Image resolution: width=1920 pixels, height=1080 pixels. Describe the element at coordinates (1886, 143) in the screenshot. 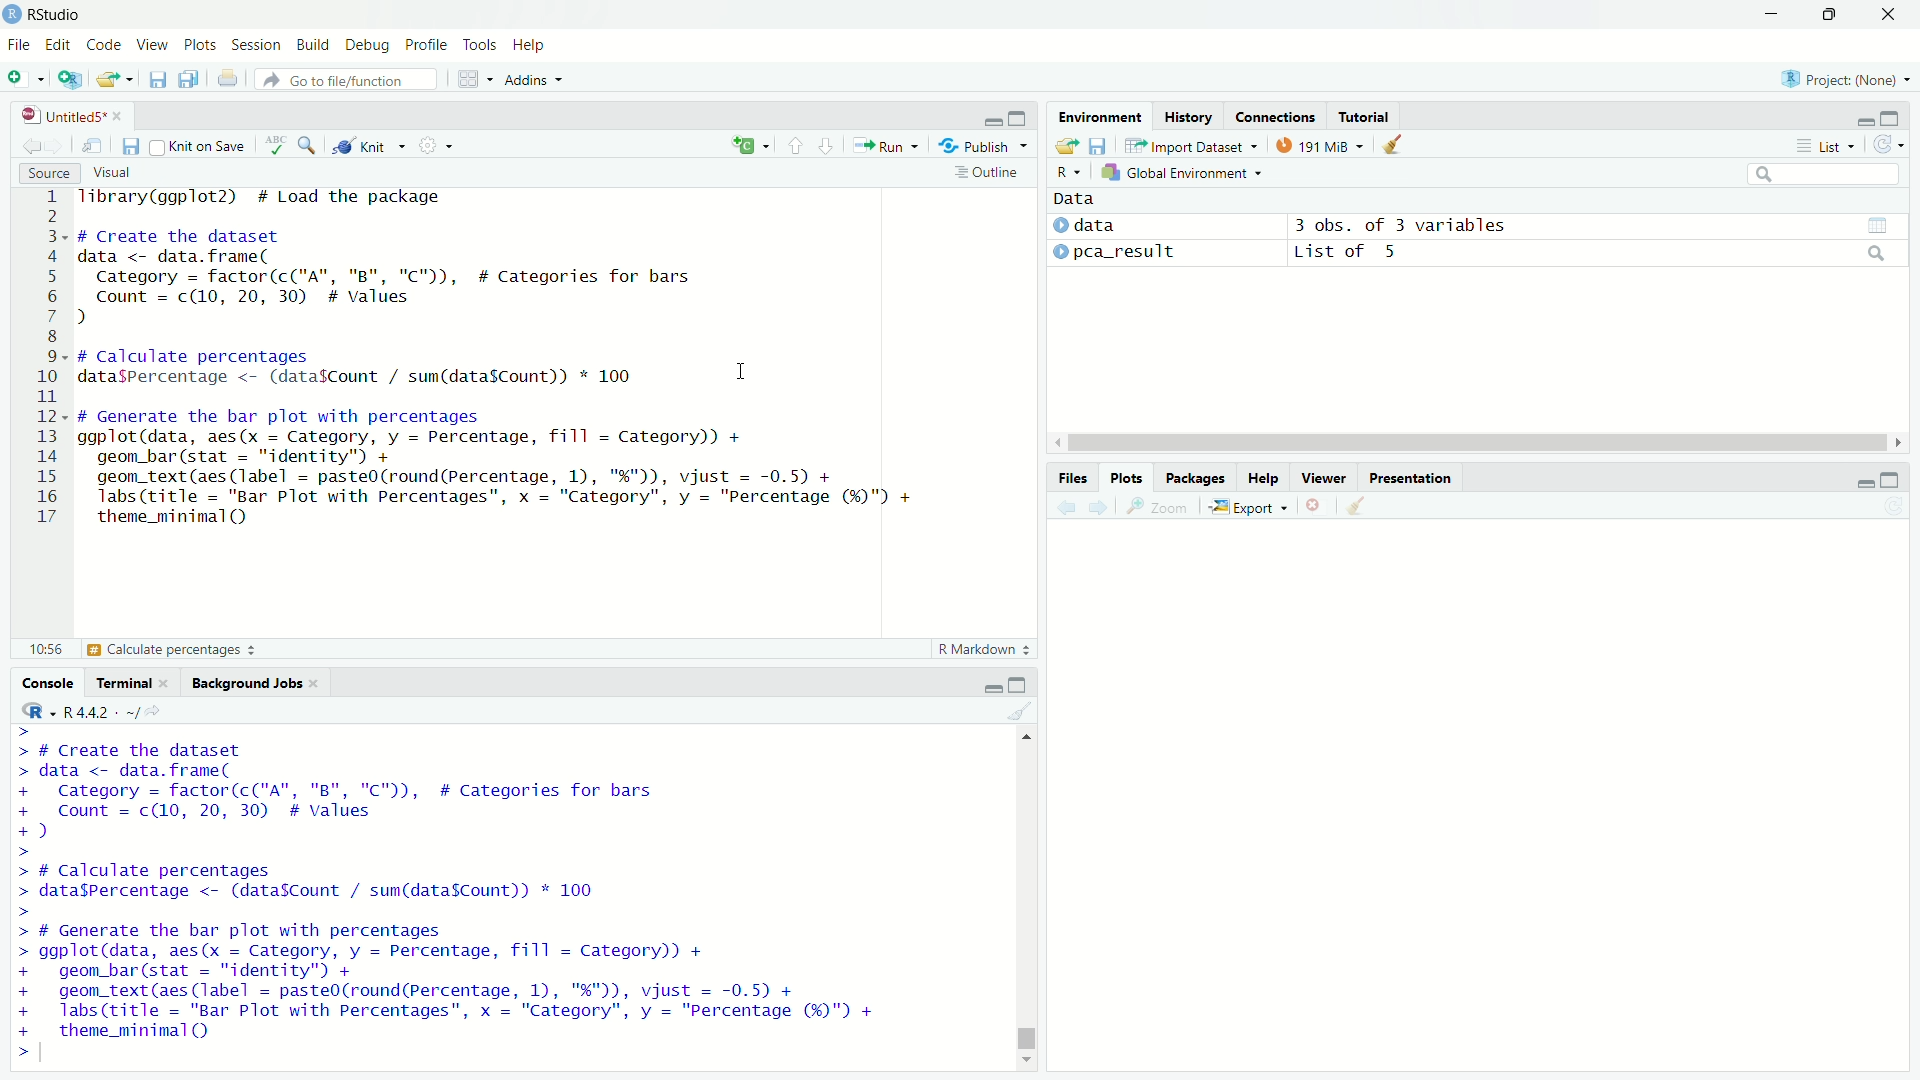

I see `refresh` at that location.